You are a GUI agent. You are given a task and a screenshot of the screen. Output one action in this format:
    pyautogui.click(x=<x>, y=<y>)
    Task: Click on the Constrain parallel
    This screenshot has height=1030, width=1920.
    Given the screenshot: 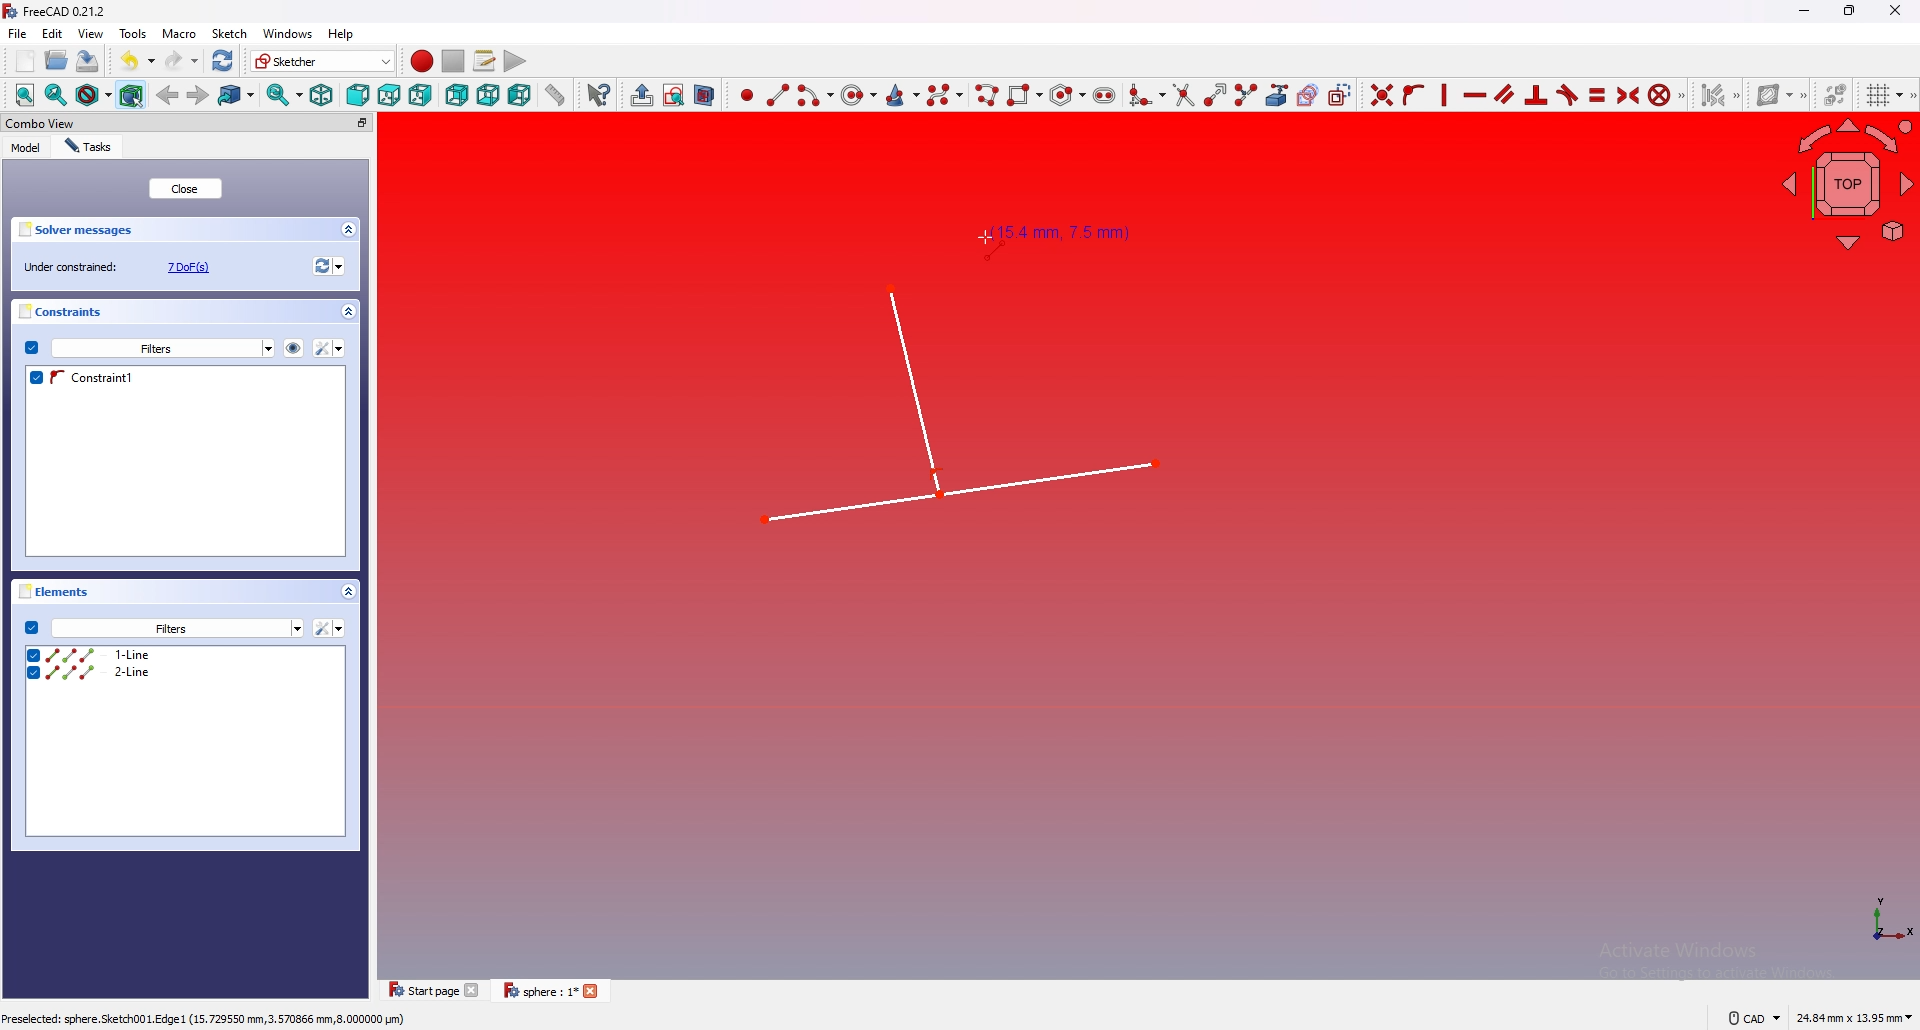 What is the action you would take?
    pyautogui.click(x=1505, y=94)
    